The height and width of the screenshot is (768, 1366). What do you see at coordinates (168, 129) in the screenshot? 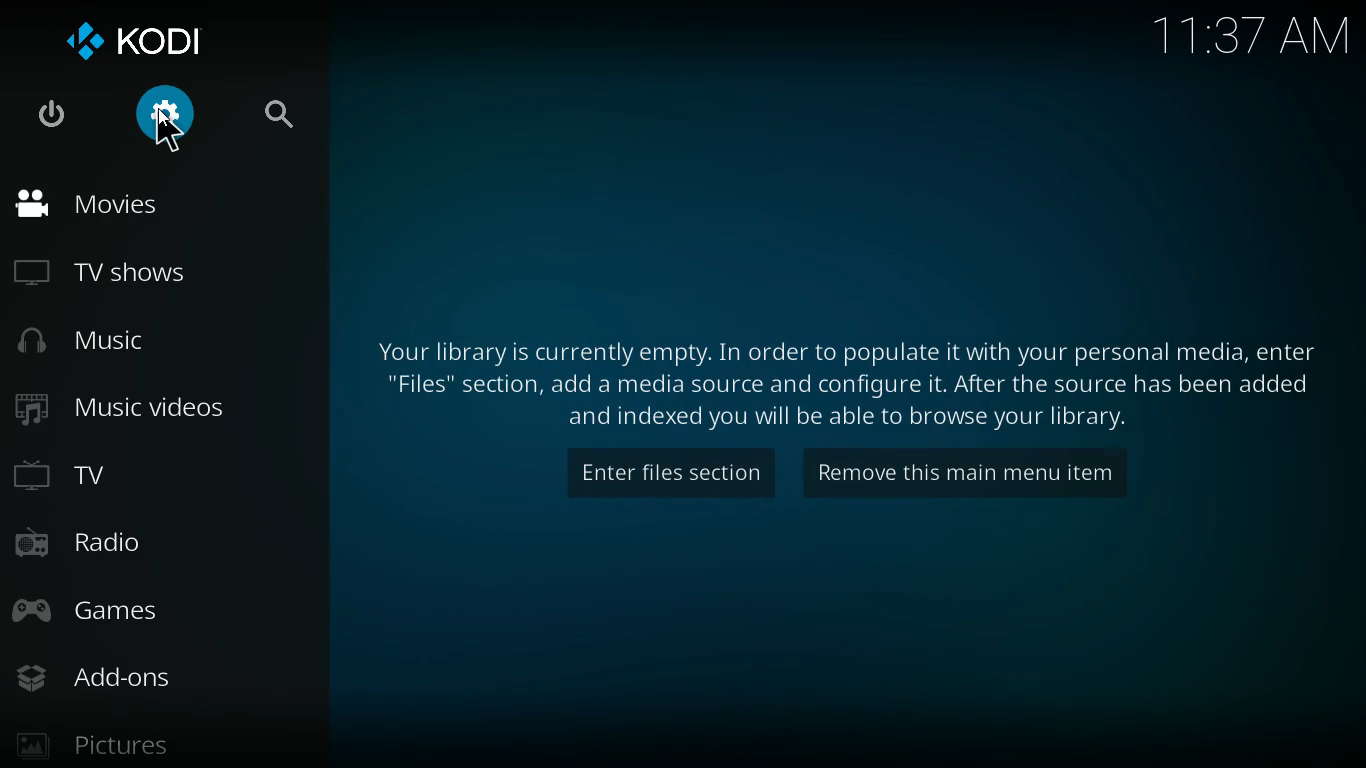
I see `cursor` at bounding box center [168, 129].